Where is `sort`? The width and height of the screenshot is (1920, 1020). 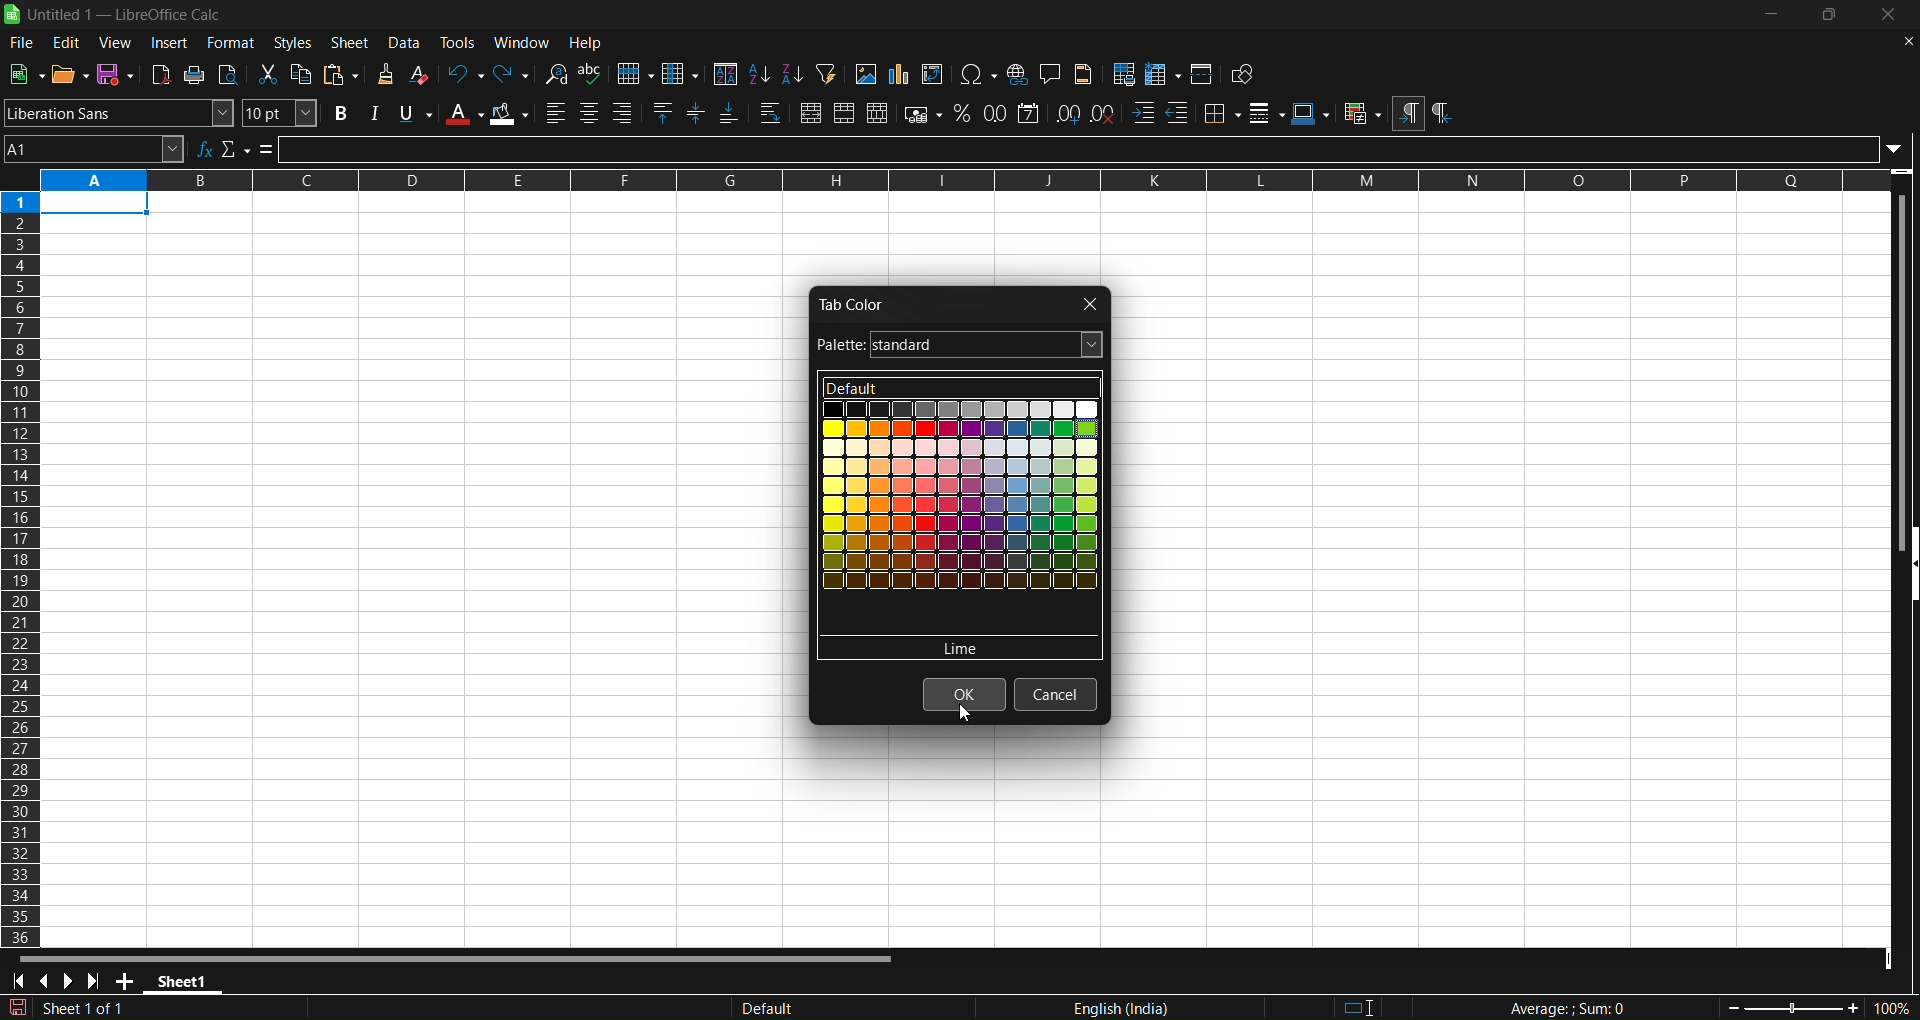
sort is located at coordinates (724, 73).